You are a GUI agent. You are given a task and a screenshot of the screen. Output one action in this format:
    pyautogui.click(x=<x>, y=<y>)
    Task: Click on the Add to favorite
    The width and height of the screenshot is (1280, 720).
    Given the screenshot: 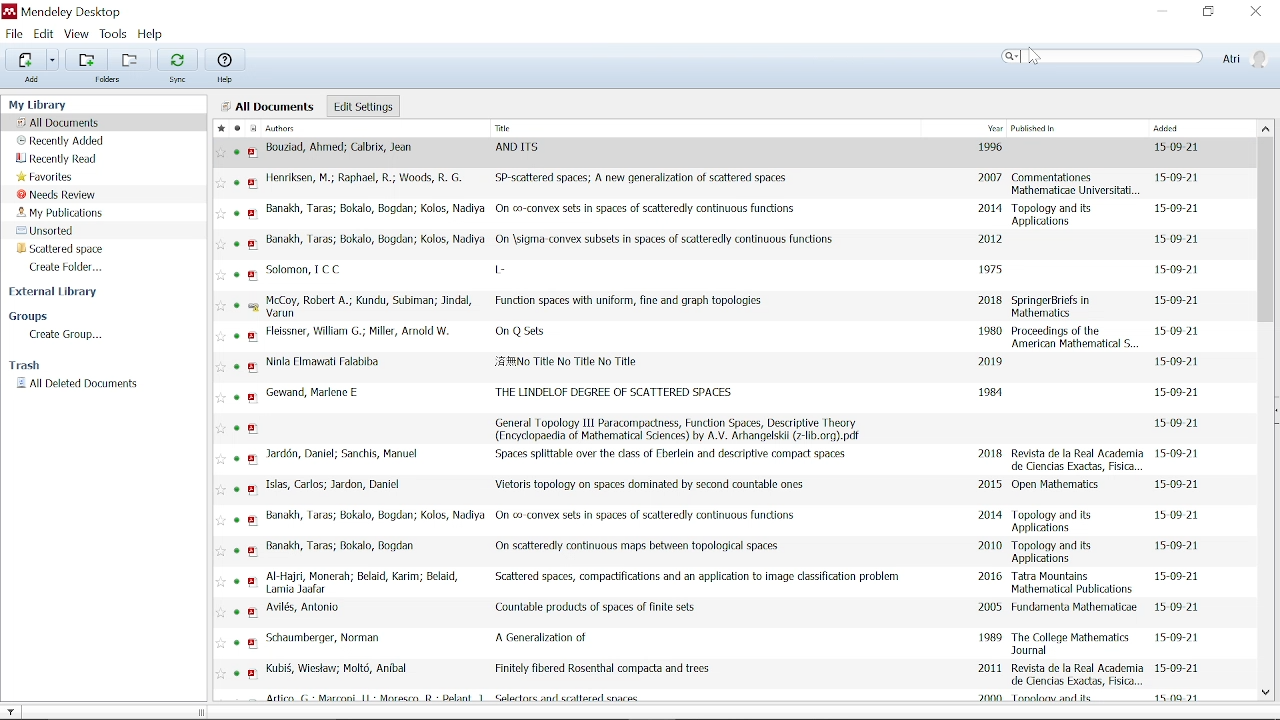 What is the action you would take?
    pyautogui.click(x=221, y=398)
    